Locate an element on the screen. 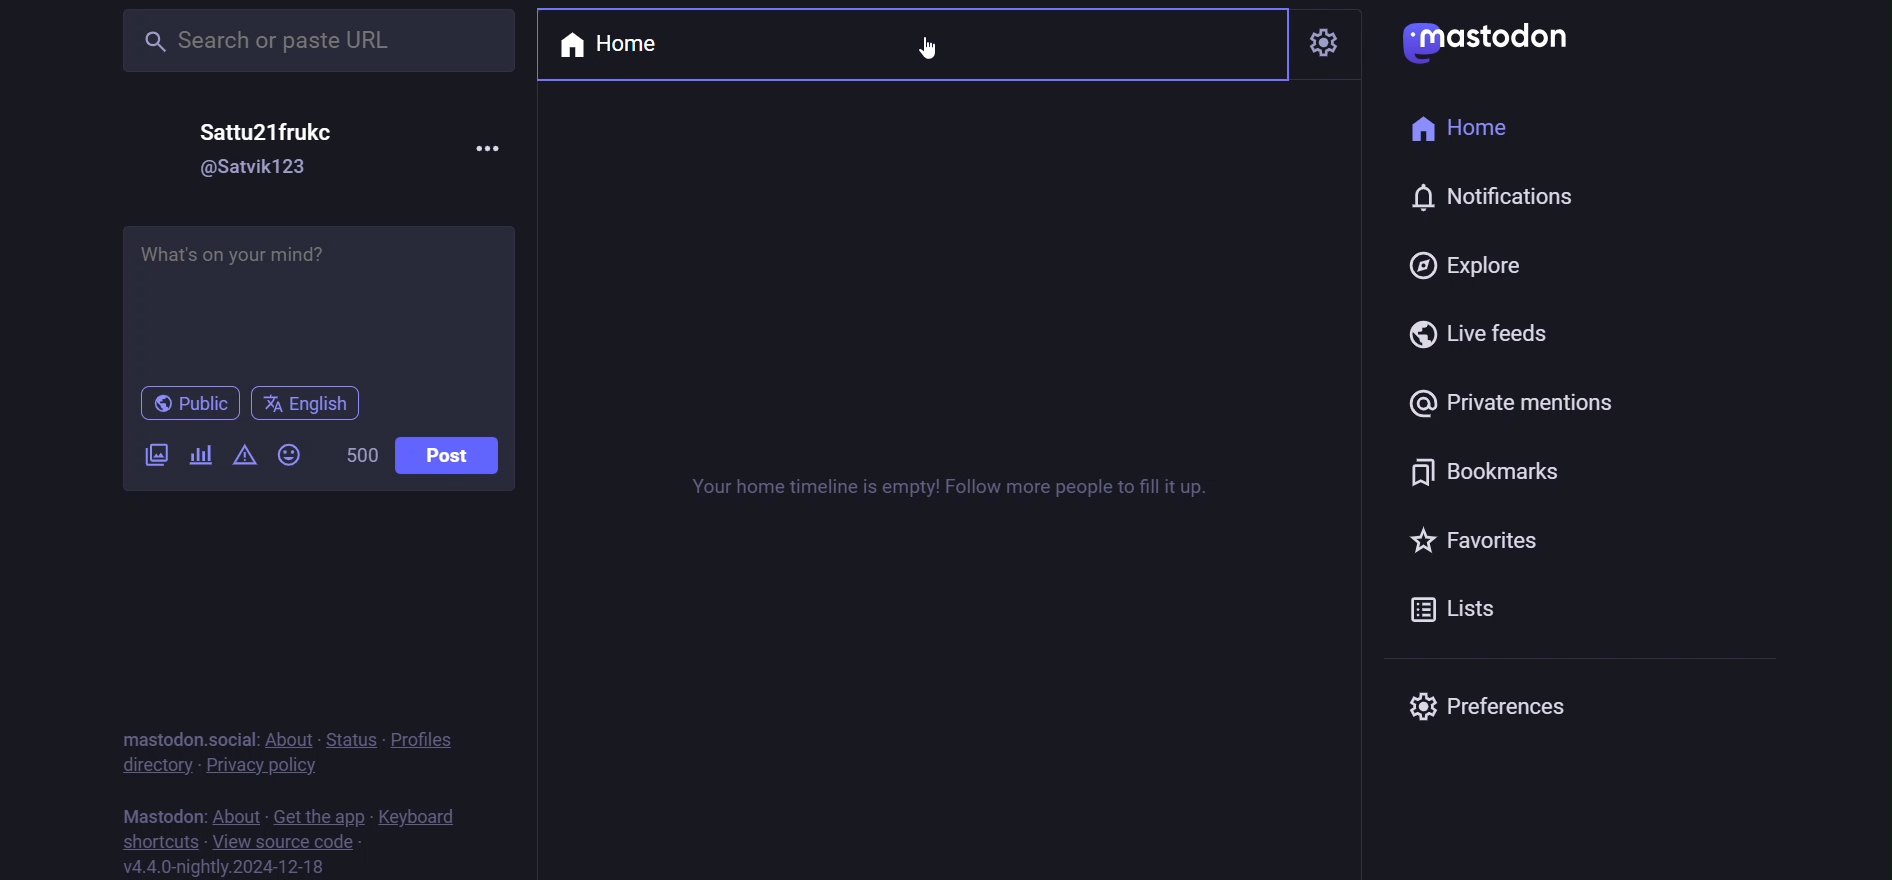  search is located at coordinates (313, 40).